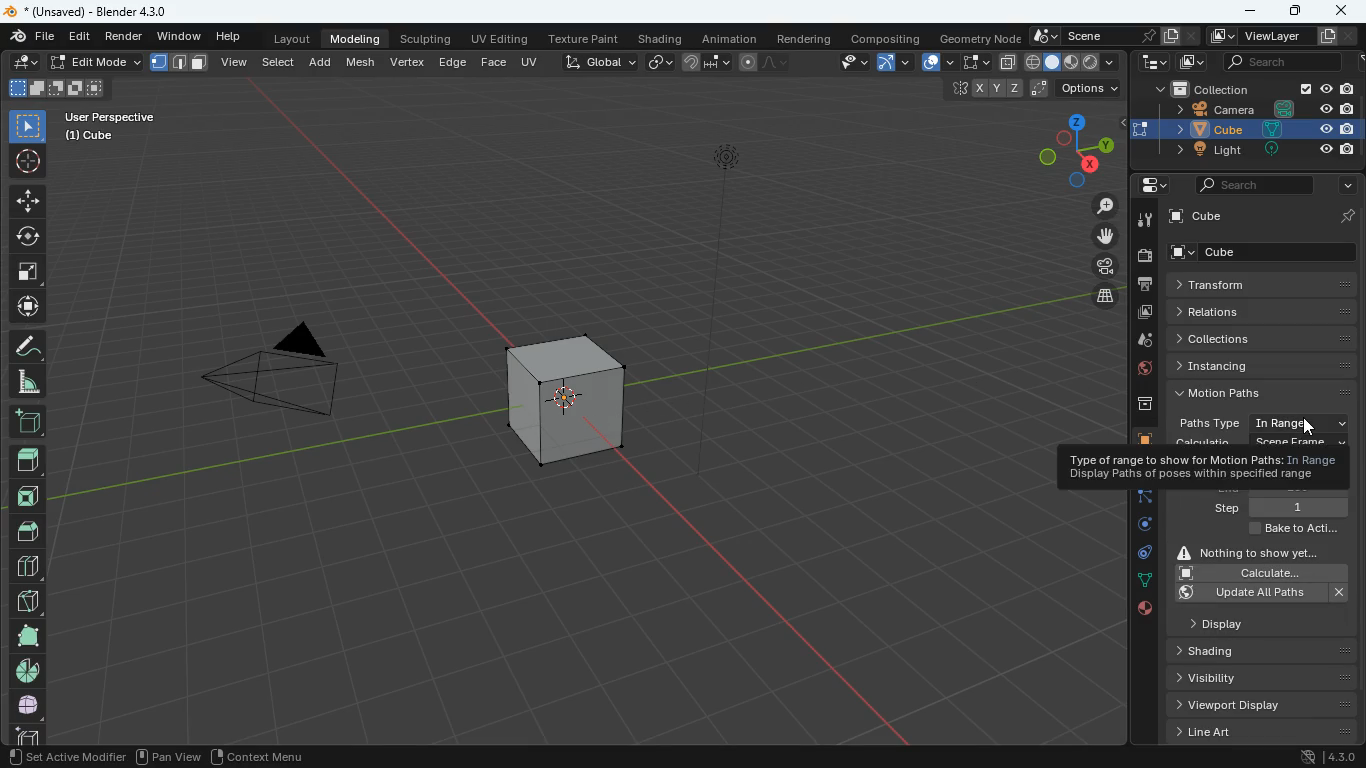 This screenshot has height=768, width=1366. I want to click on pie, so click(26, 670).